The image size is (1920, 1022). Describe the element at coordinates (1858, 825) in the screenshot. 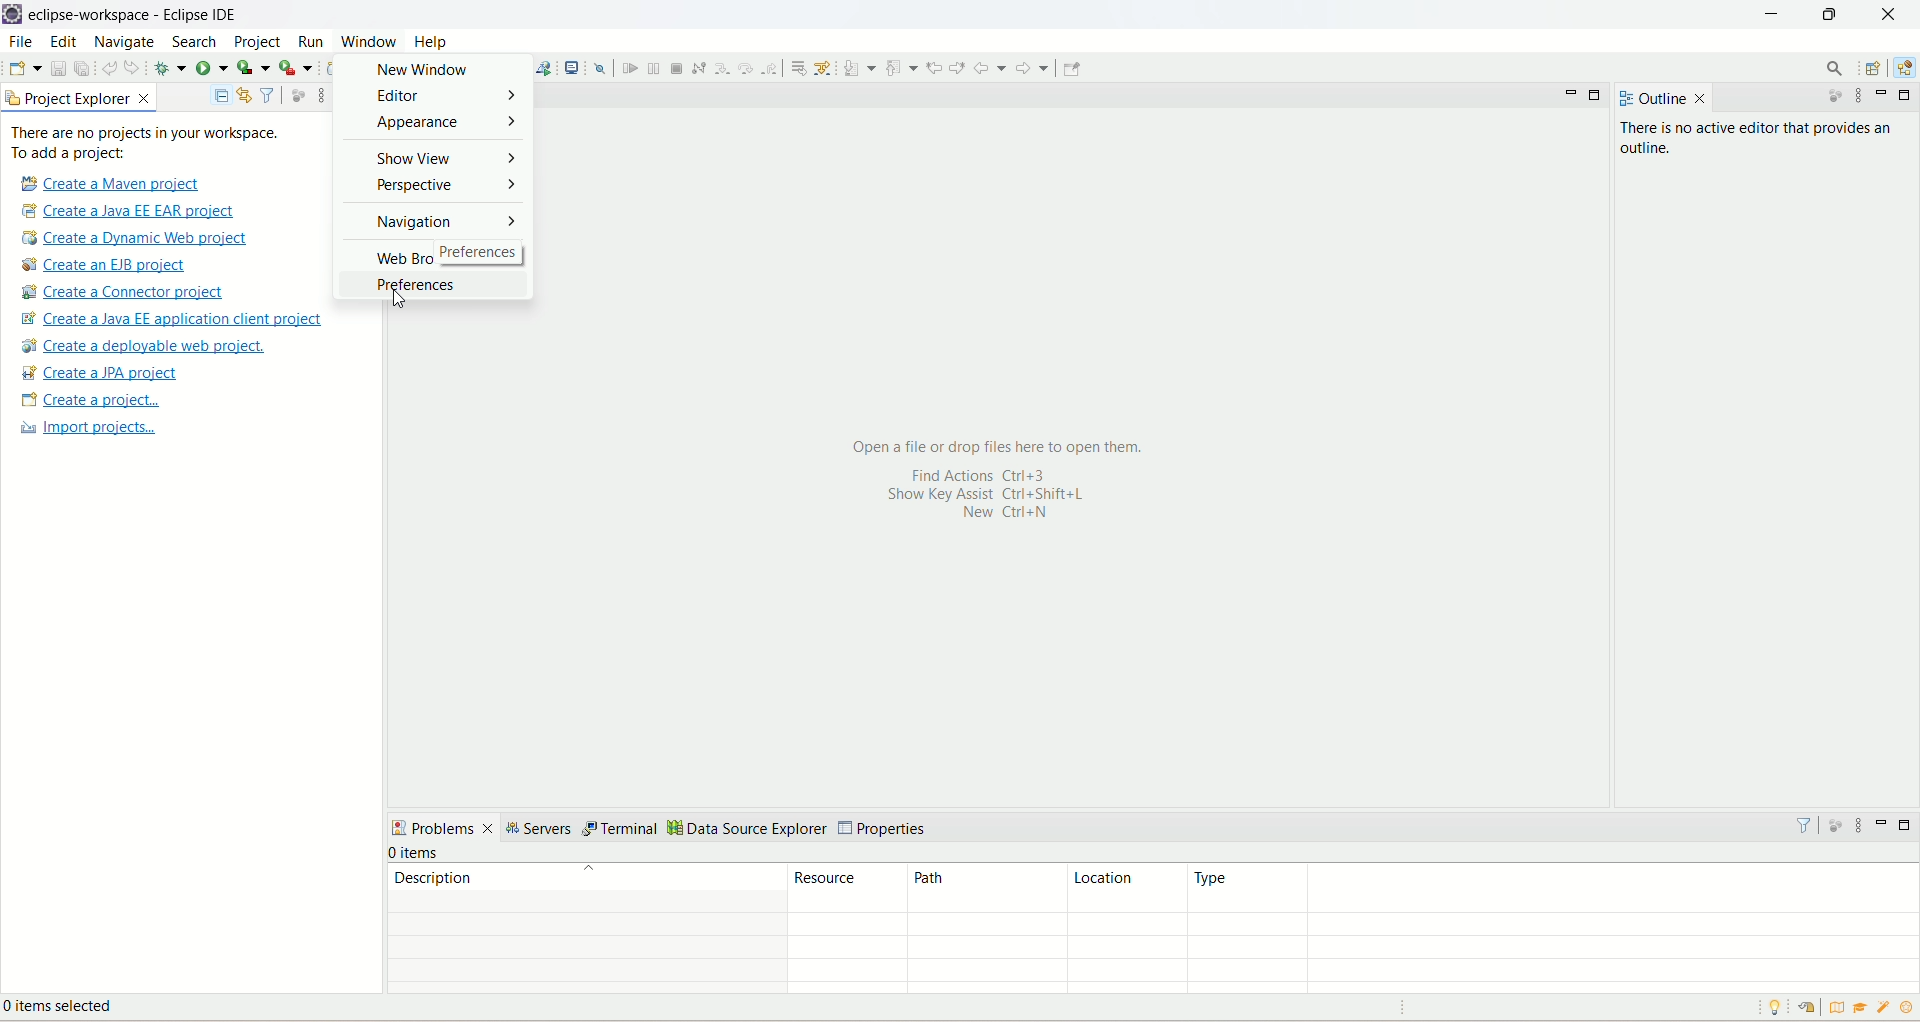

I see `view menu` at that location.